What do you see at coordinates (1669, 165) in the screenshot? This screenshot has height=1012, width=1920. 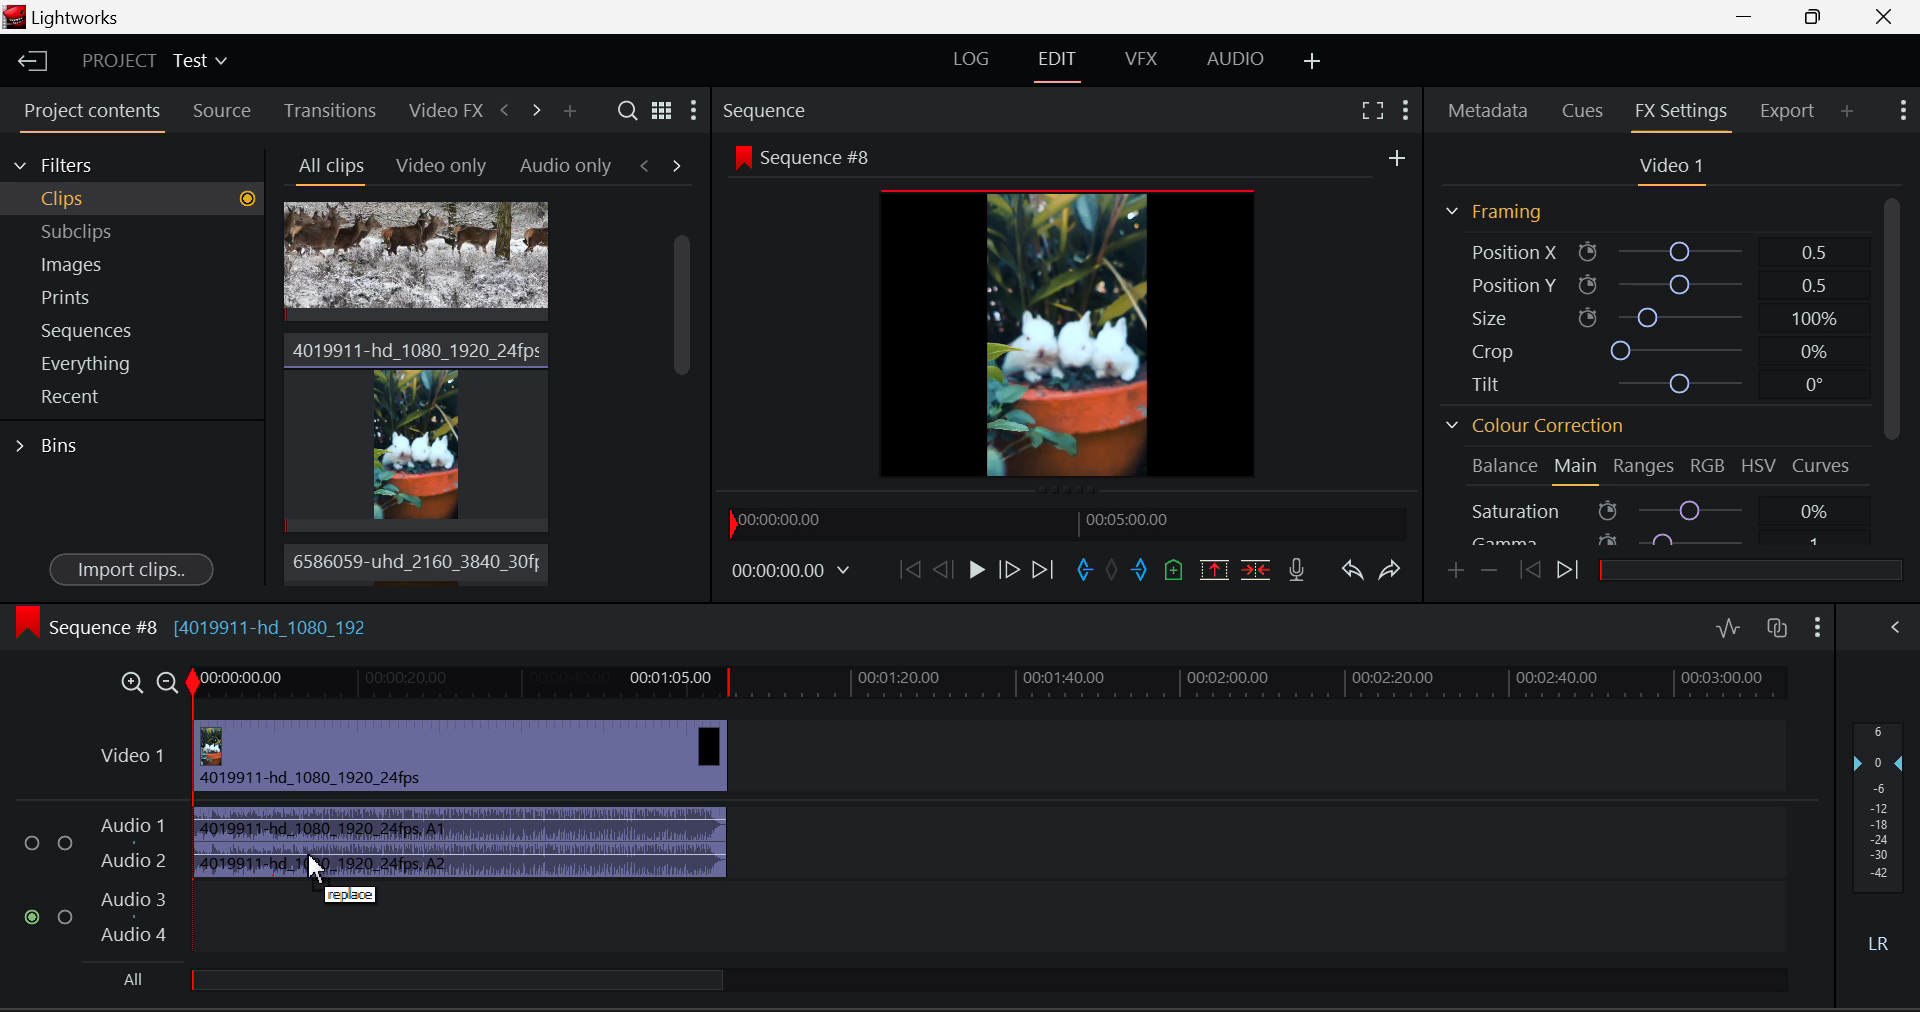 I see `Video Settings` at bounding box center [1669, 165].